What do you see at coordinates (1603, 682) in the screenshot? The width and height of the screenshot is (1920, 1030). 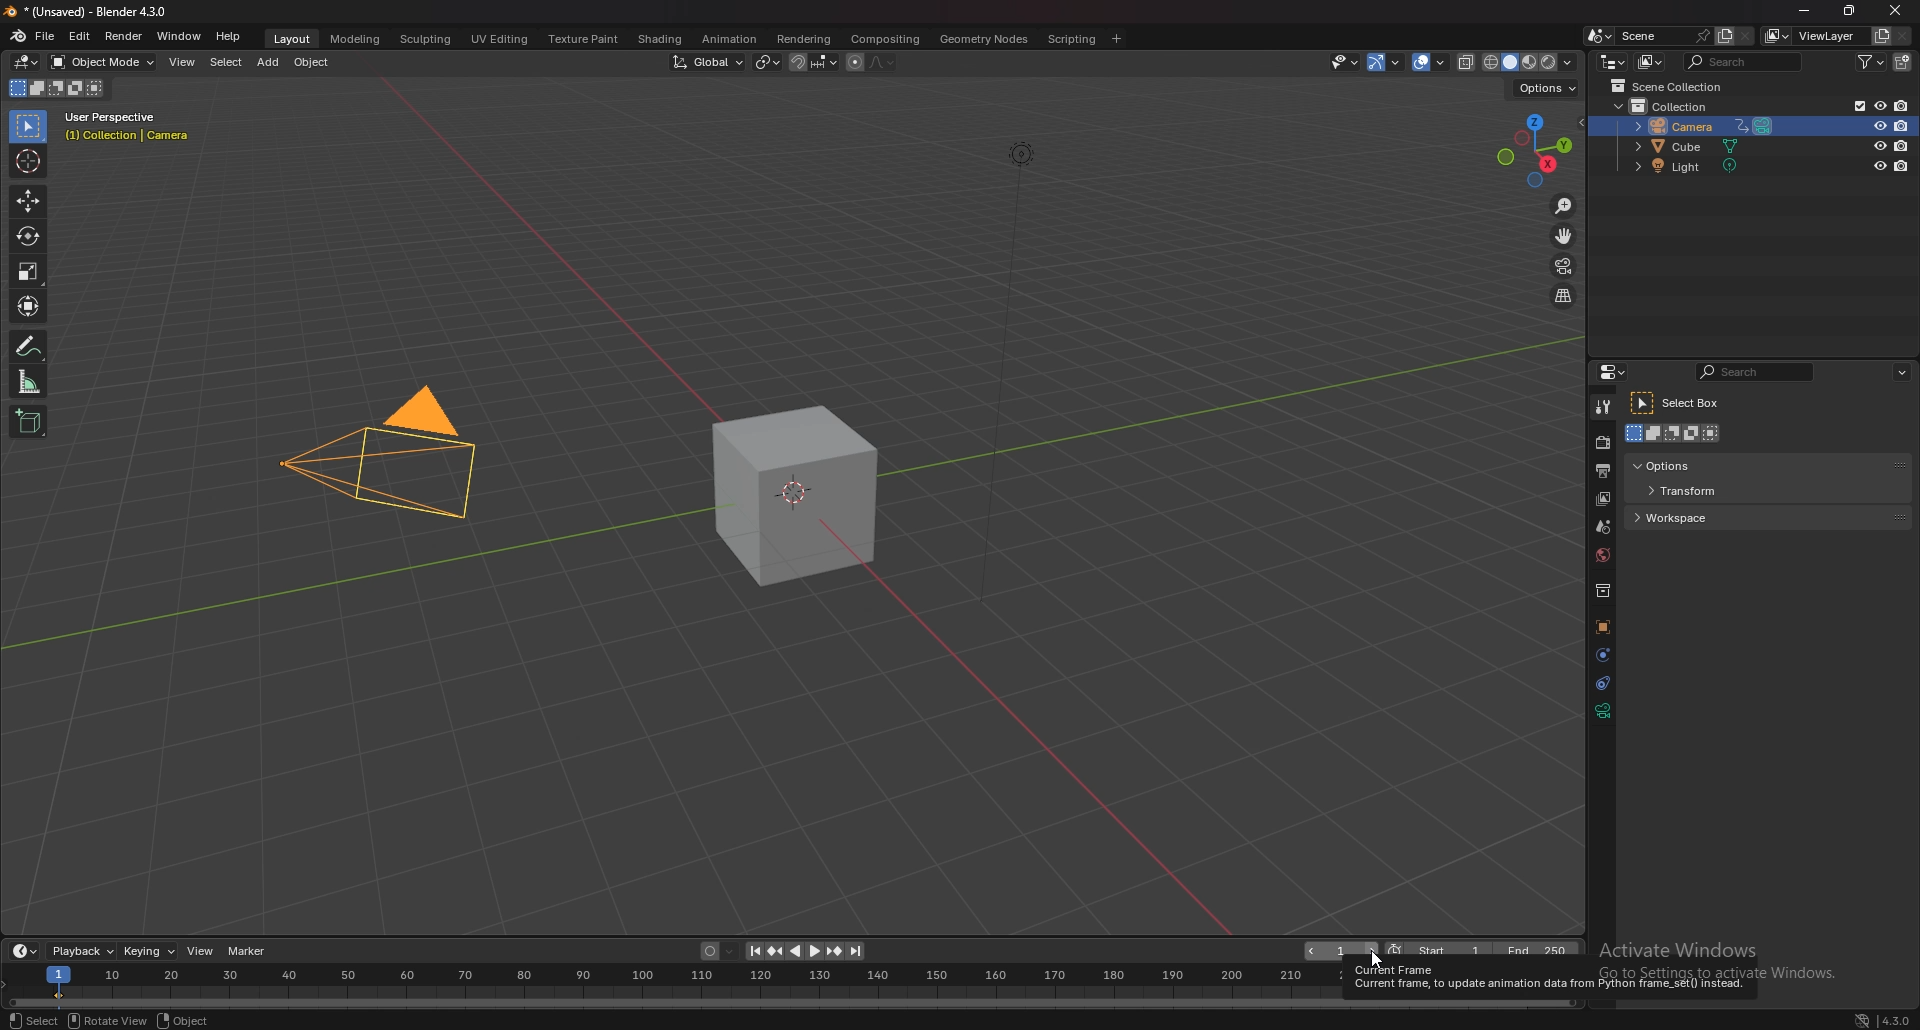 I see `constraints` at bounding box center [1603, 682].